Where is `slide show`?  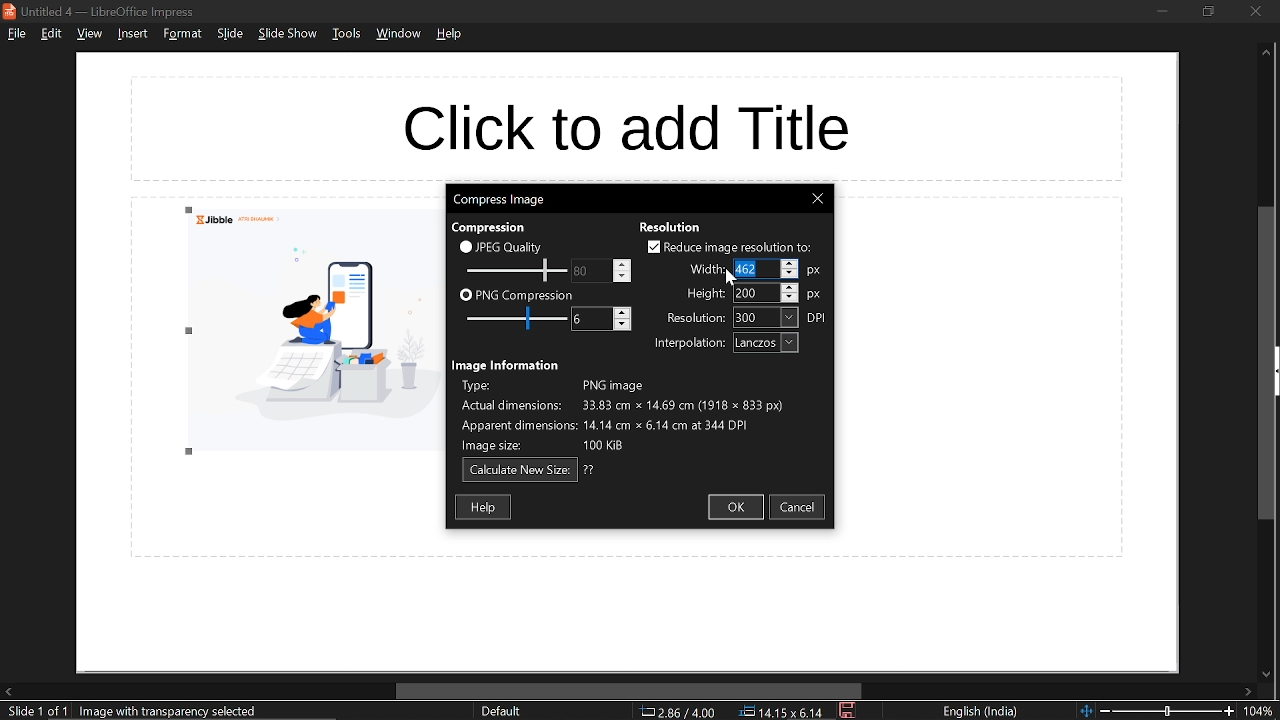 slide show is located at coordinates (288, 34).